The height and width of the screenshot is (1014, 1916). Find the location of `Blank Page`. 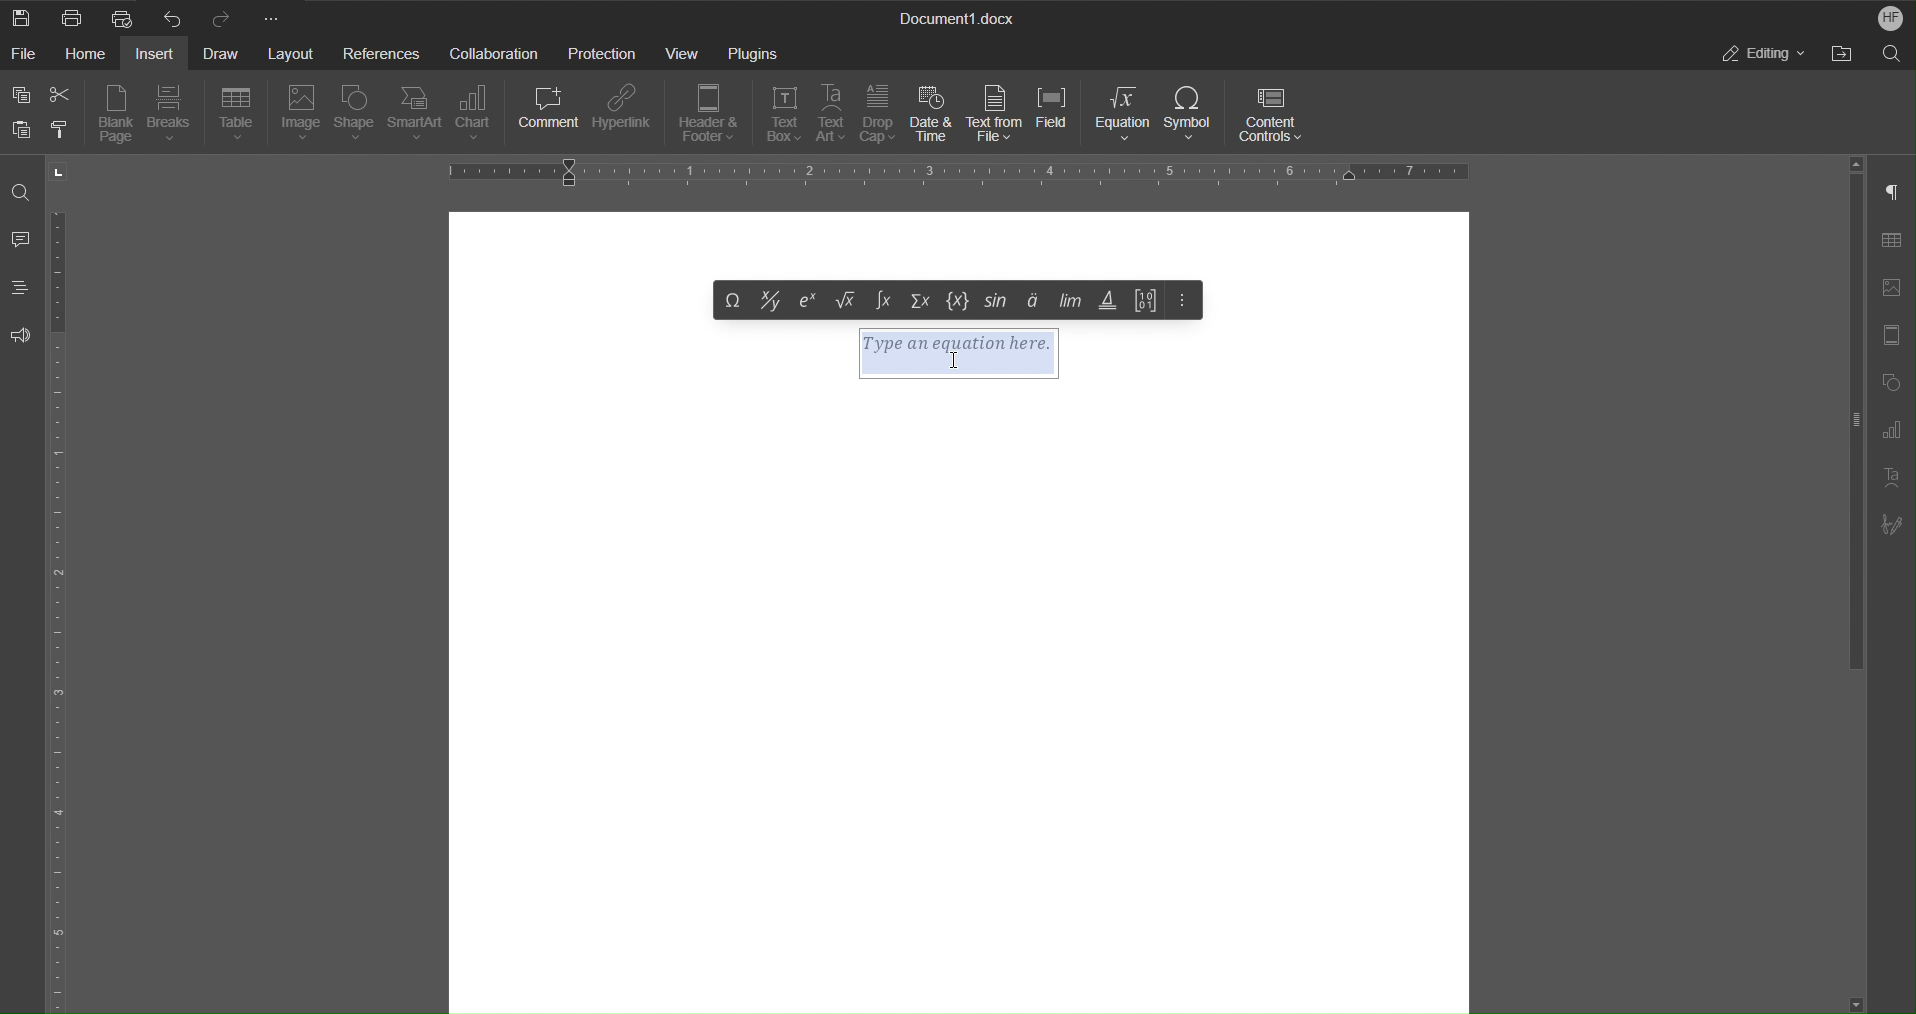

Blank Page is located at coordinates (116, 114).